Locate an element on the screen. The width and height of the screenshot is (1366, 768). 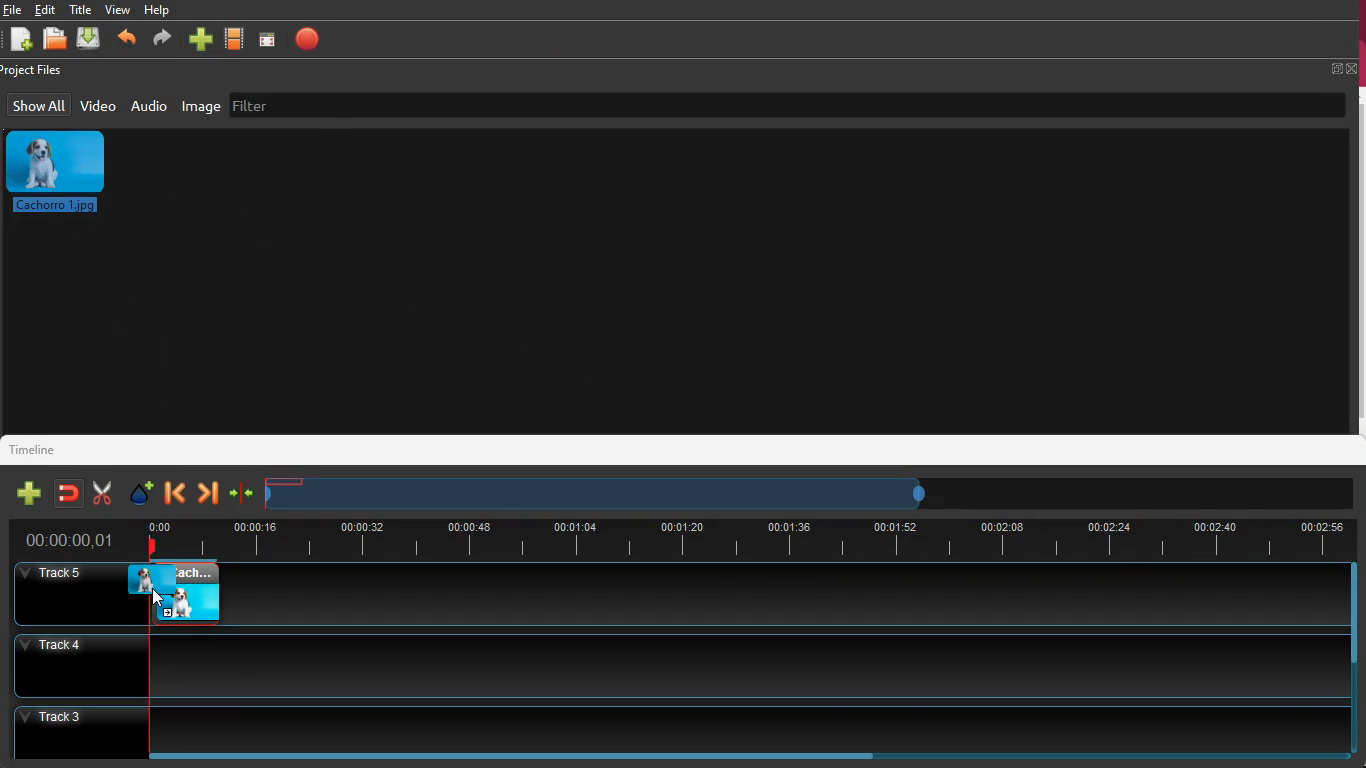
audio is located at coordinates (151, 108).